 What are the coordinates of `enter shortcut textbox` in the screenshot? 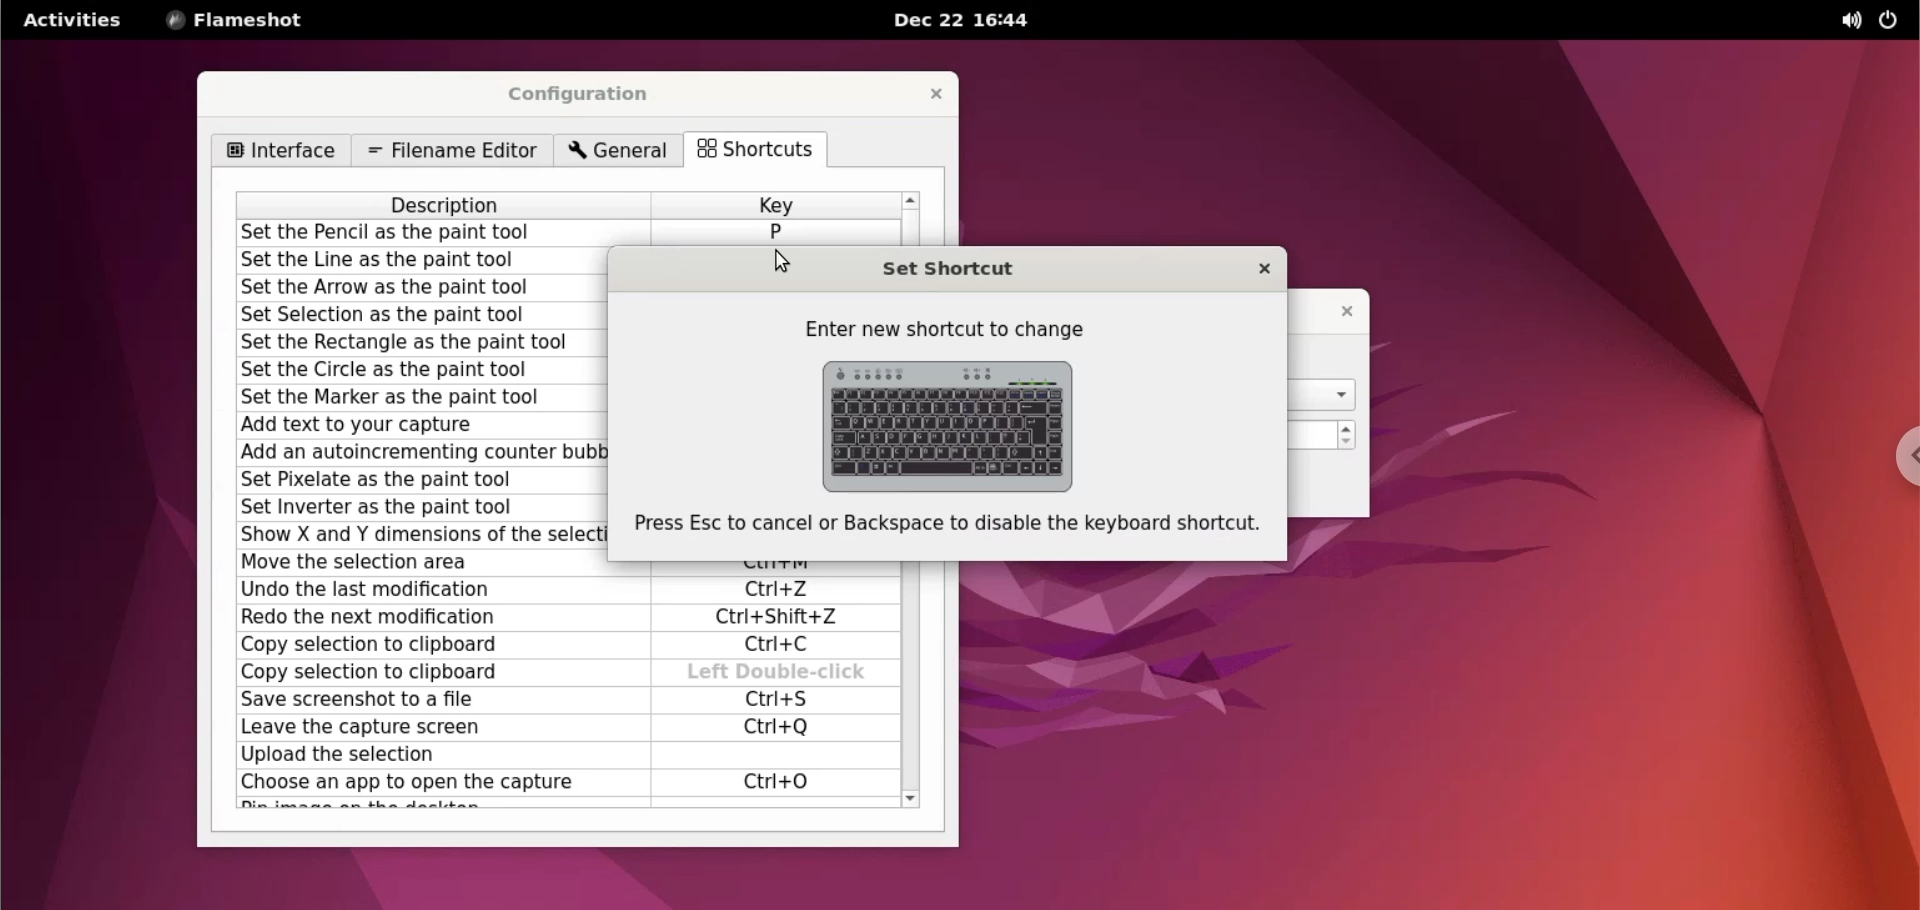 It's located at (765, 756).